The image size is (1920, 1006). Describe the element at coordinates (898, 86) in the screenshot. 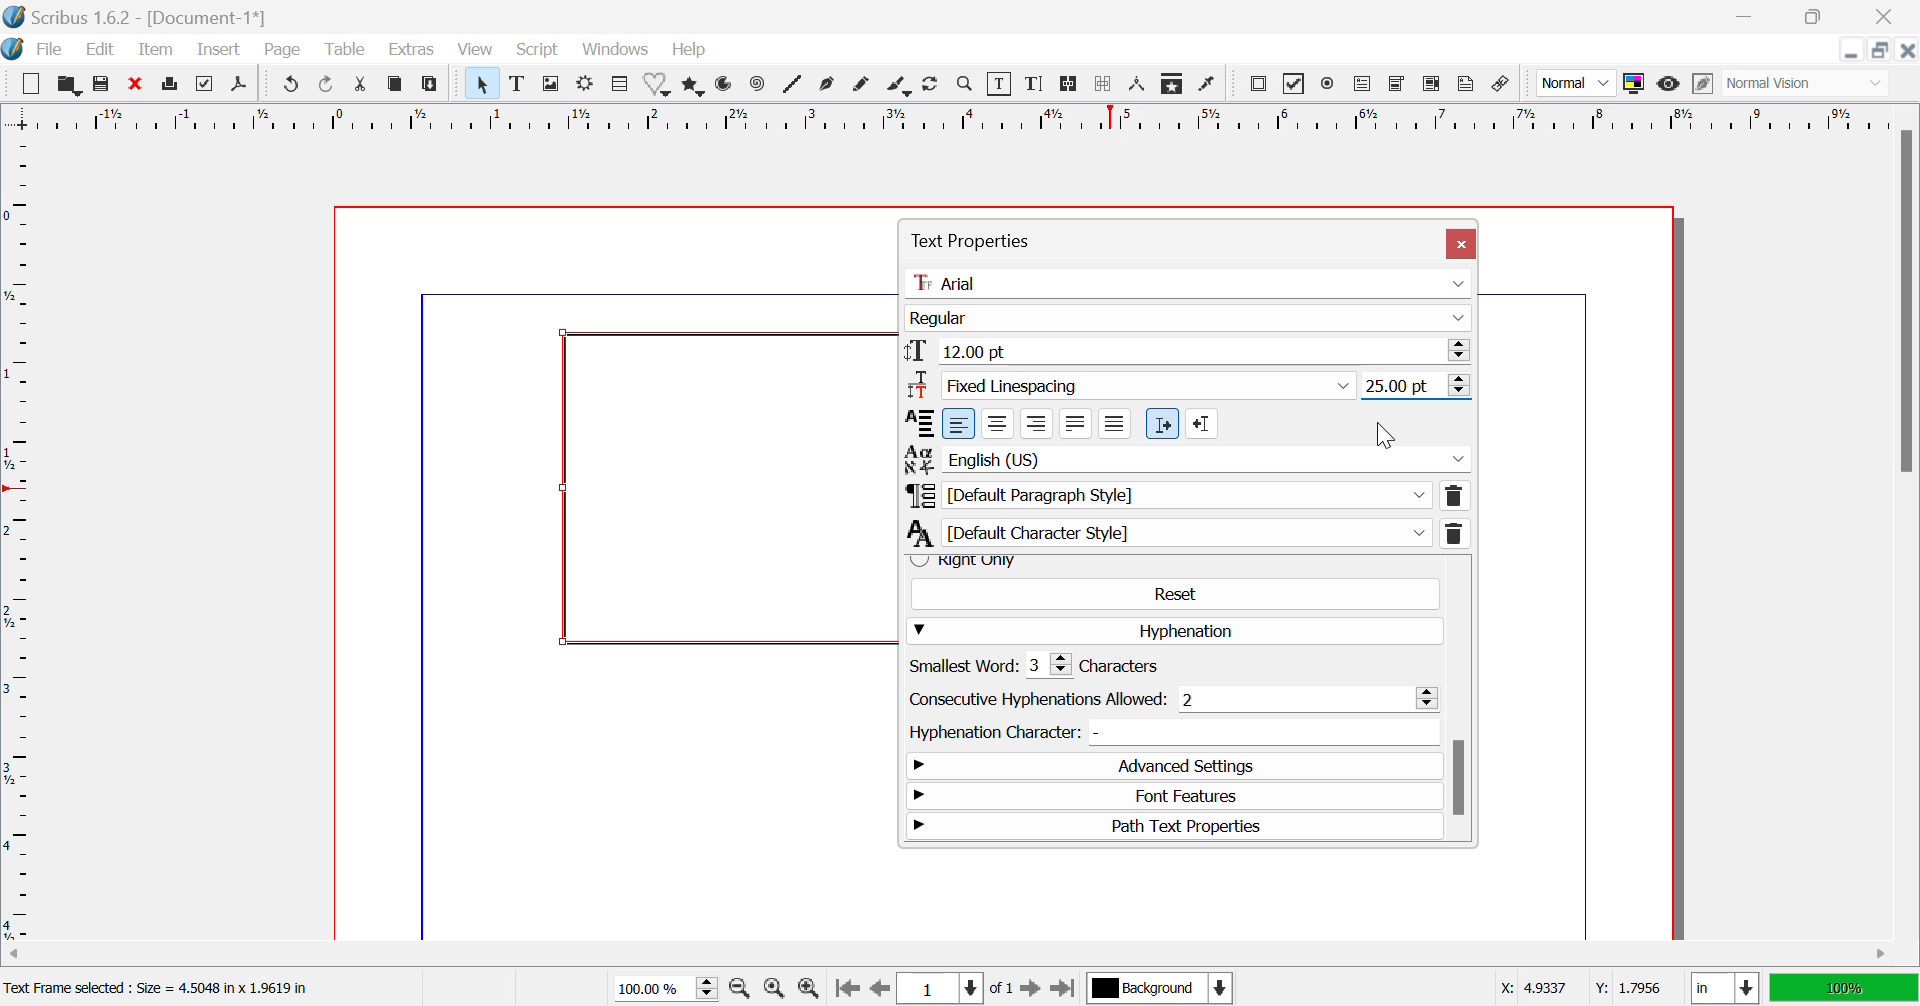

I see `Calligraphic Line` at that location.